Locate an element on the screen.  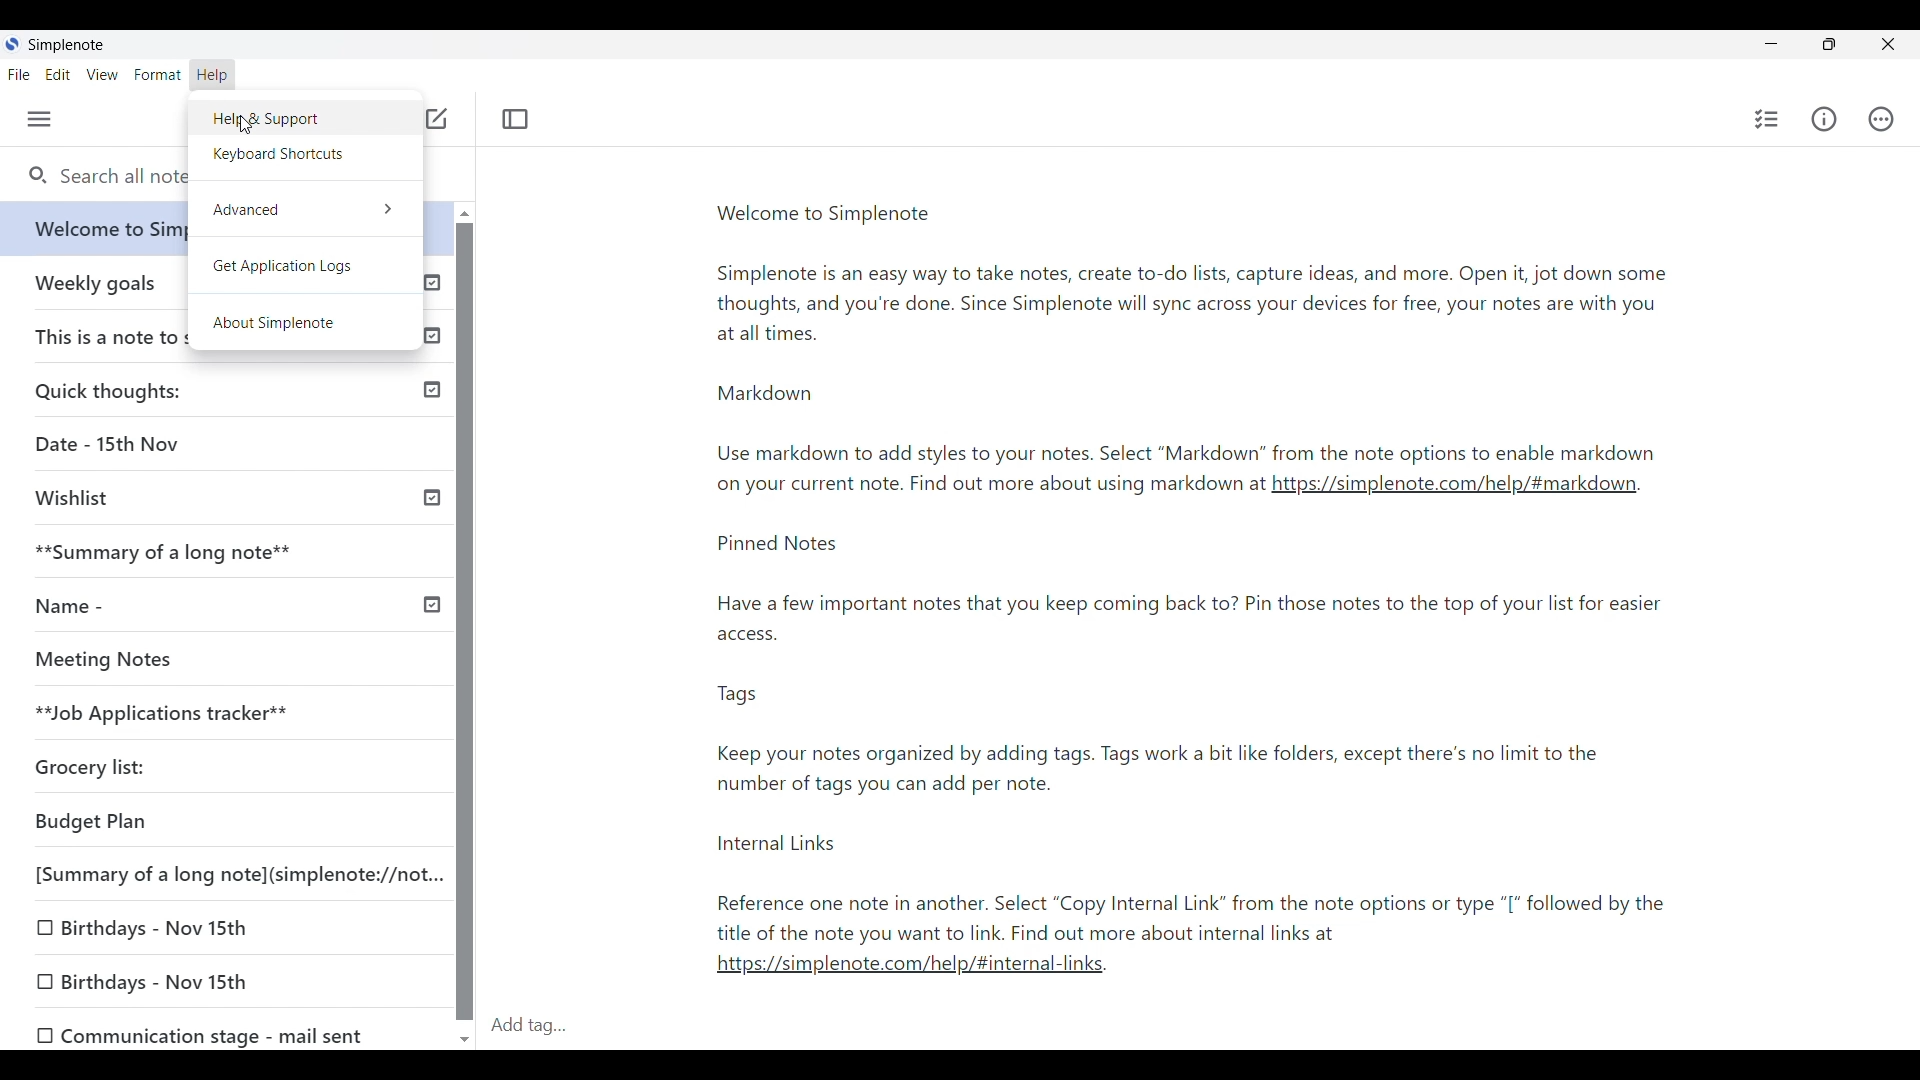
File menu is located at coordinates (19, 75).